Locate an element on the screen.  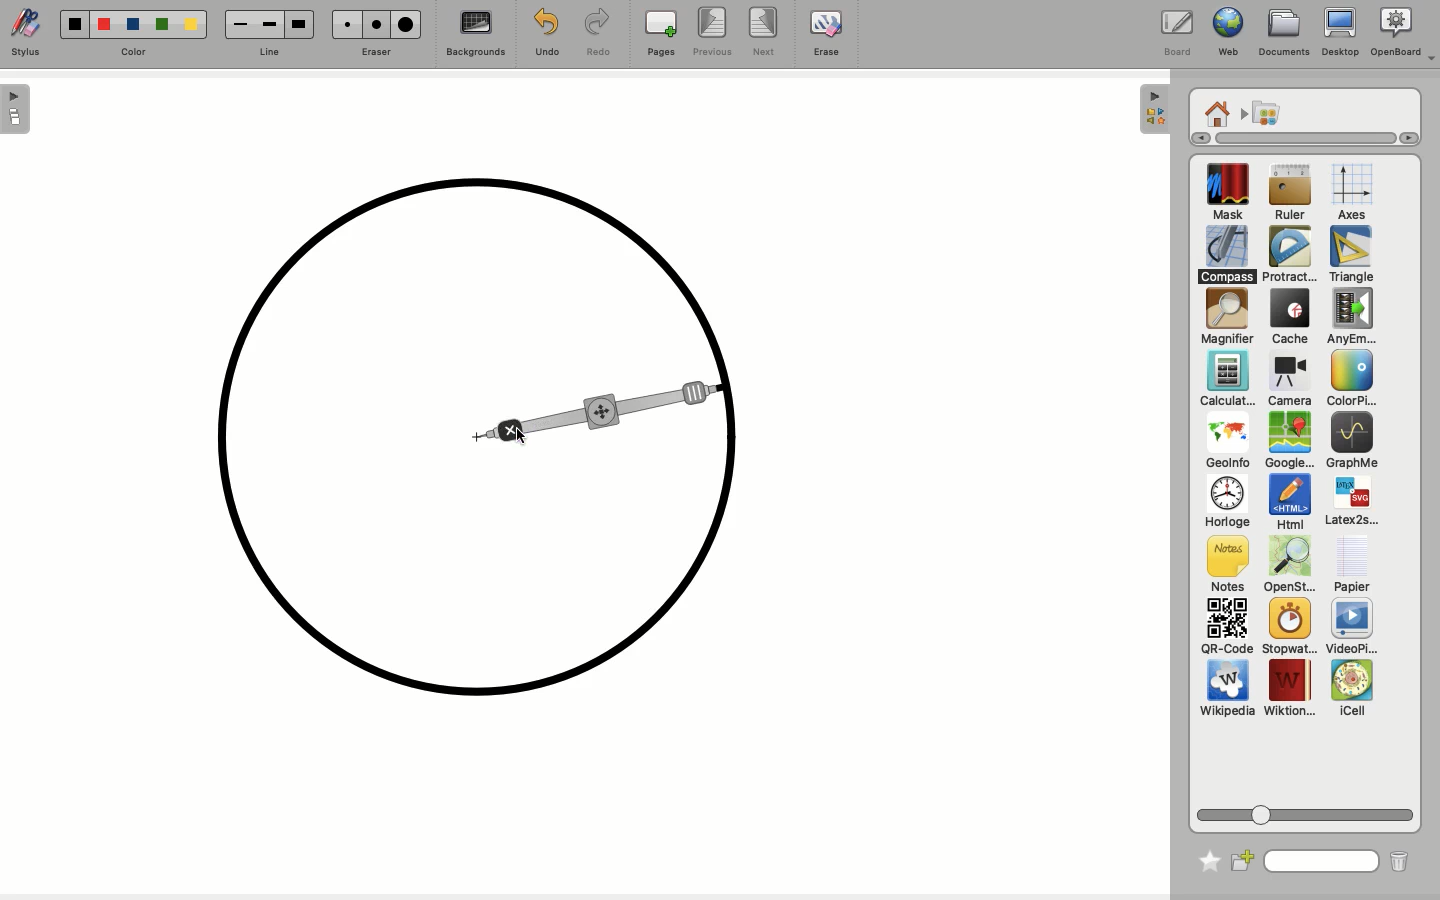
Latex2s is located at coordinates (1352, 502).